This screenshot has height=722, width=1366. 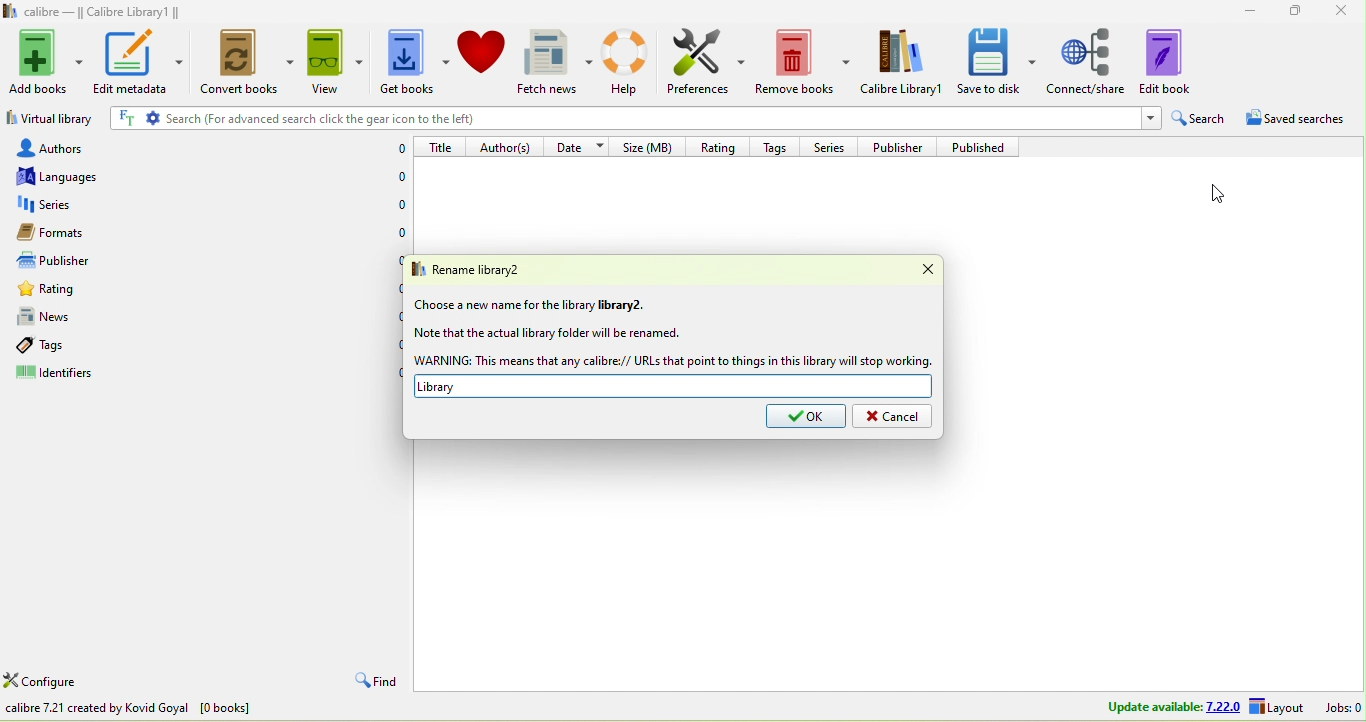 What do you see at coordinates (84, 317) in the screenshot?
I see `news` at bounding box center [84, 317].